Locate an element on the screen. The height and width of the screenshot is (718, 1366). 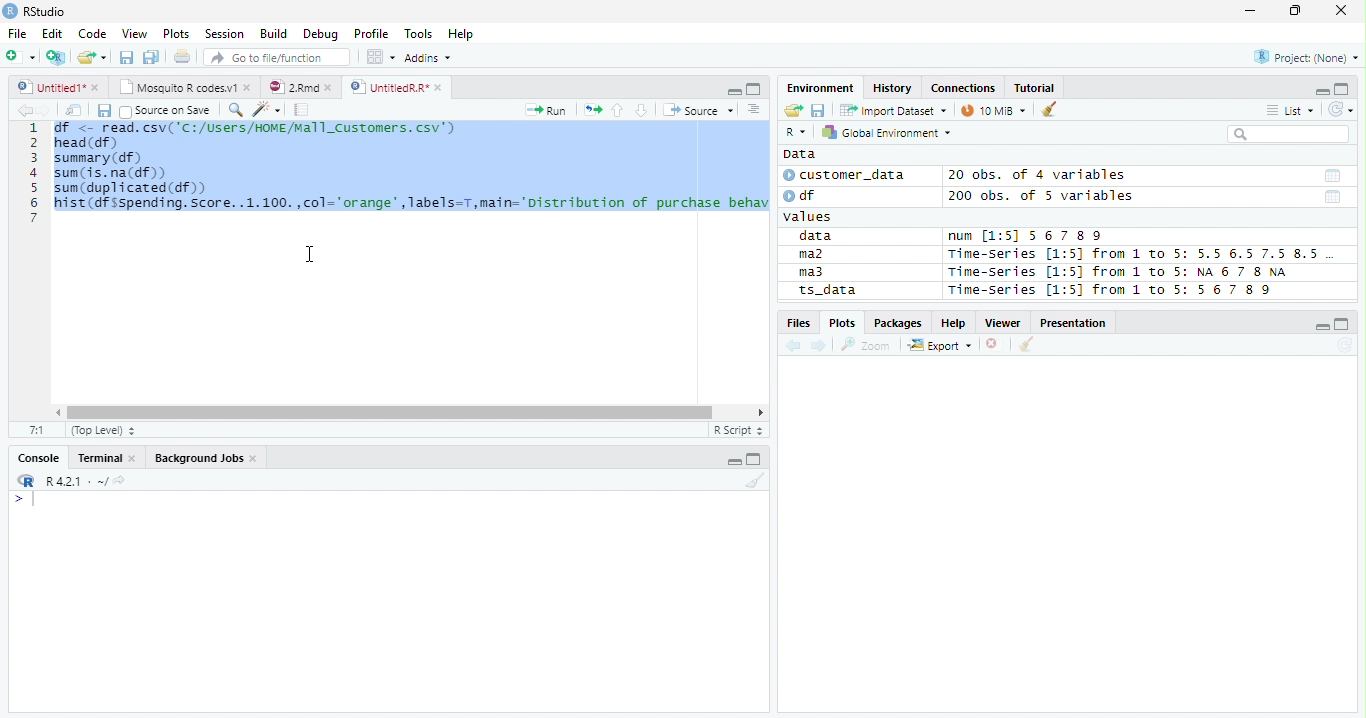
View is located at coordinates (136, 33).